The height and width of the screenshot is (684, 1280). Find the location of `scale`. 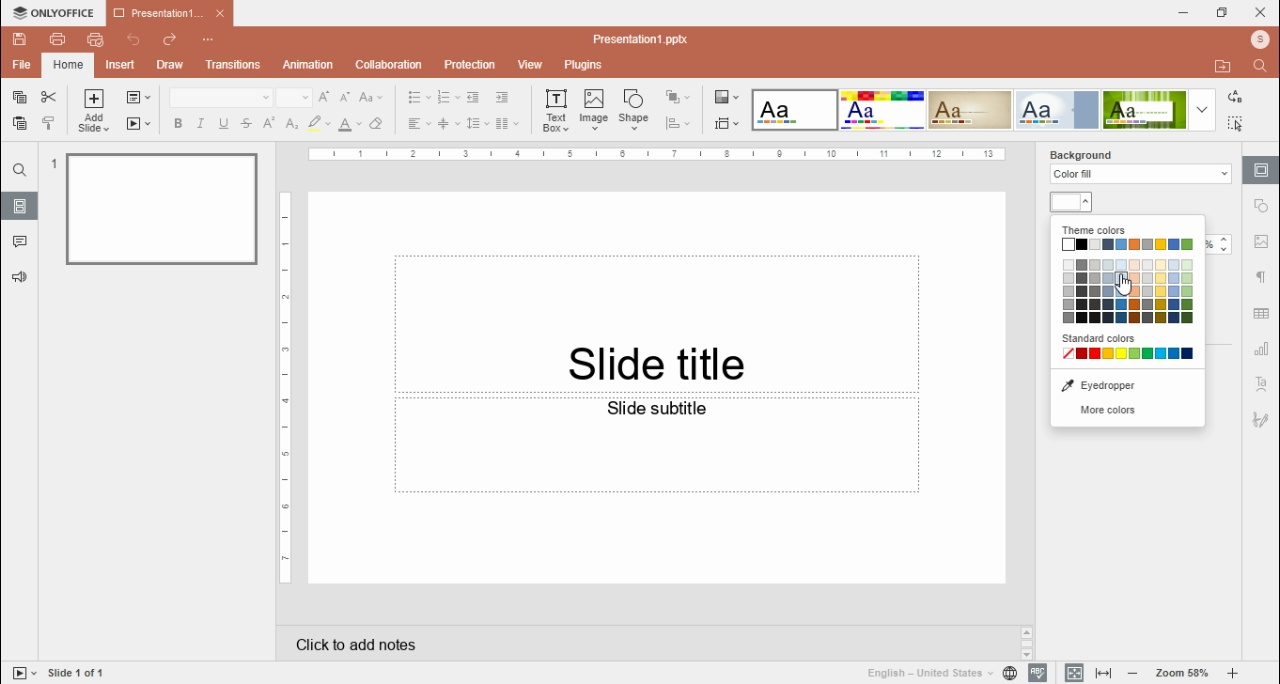

scale is located at coordinates (284, 389).